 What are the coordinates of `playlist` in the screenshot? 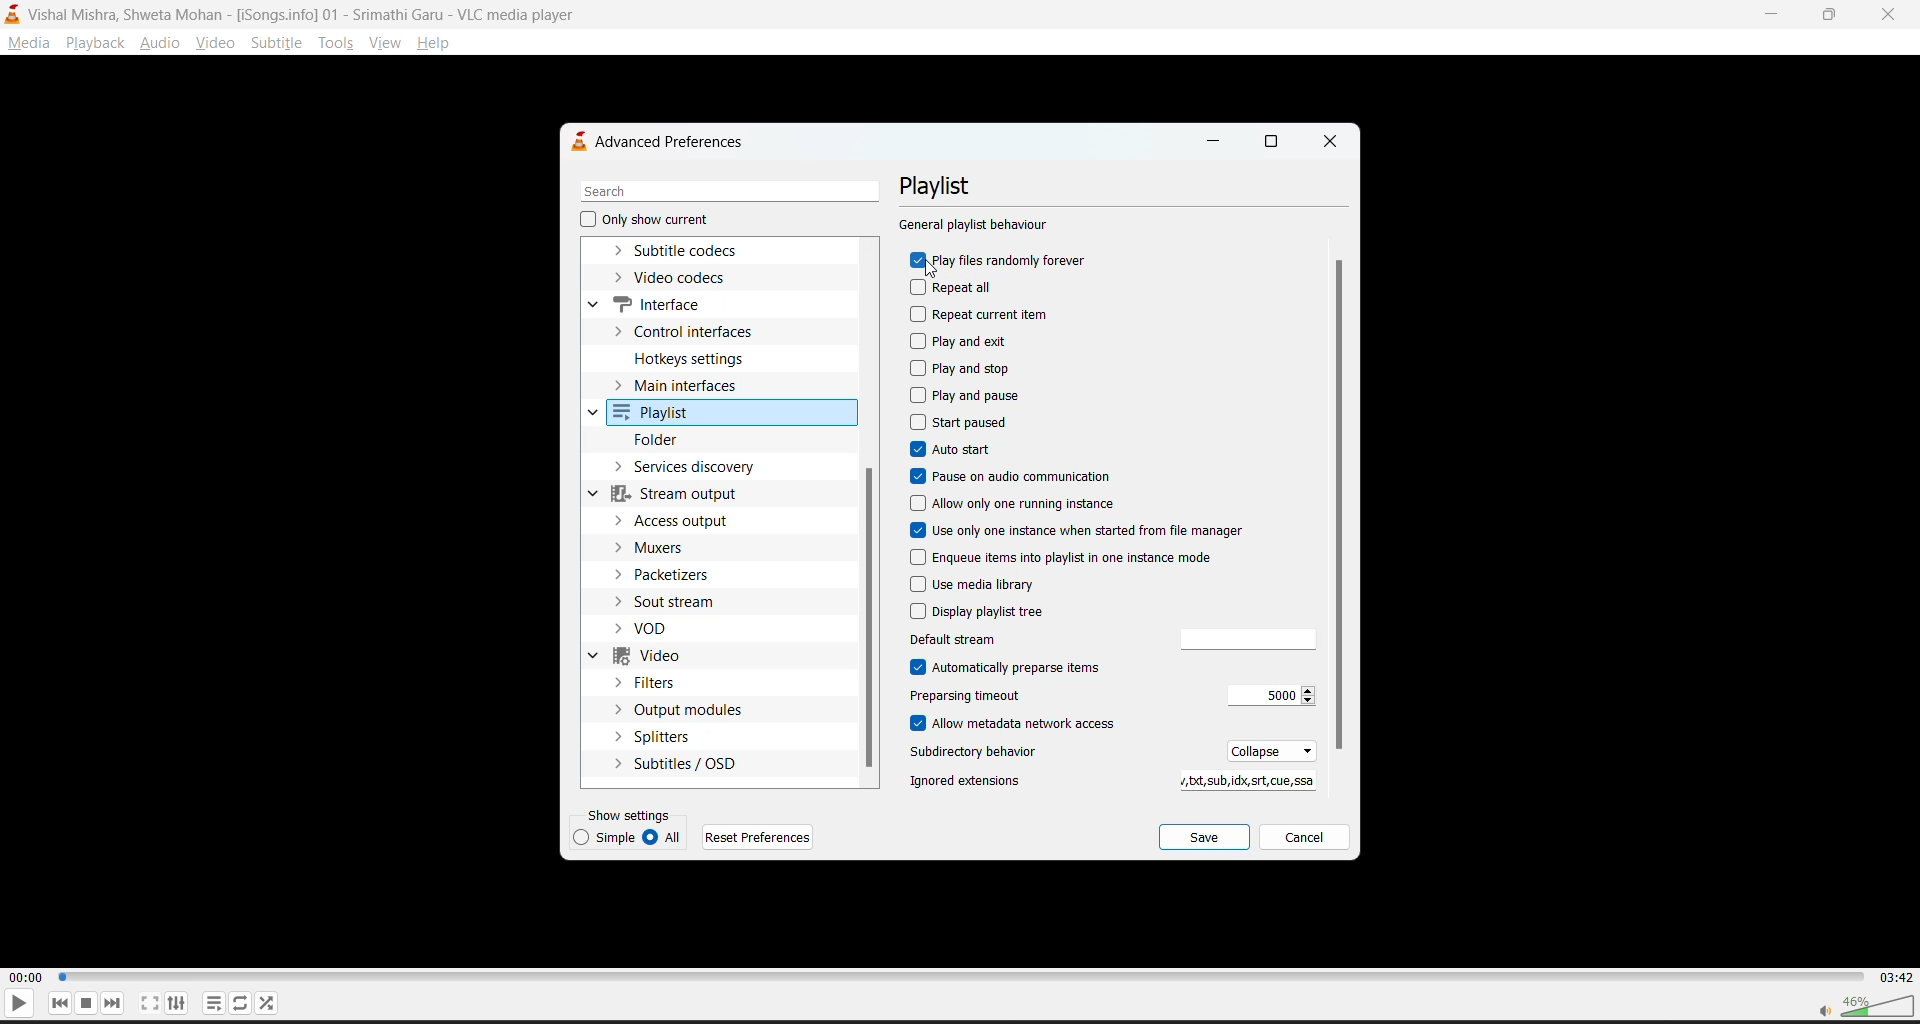 It's located at (937, 189).